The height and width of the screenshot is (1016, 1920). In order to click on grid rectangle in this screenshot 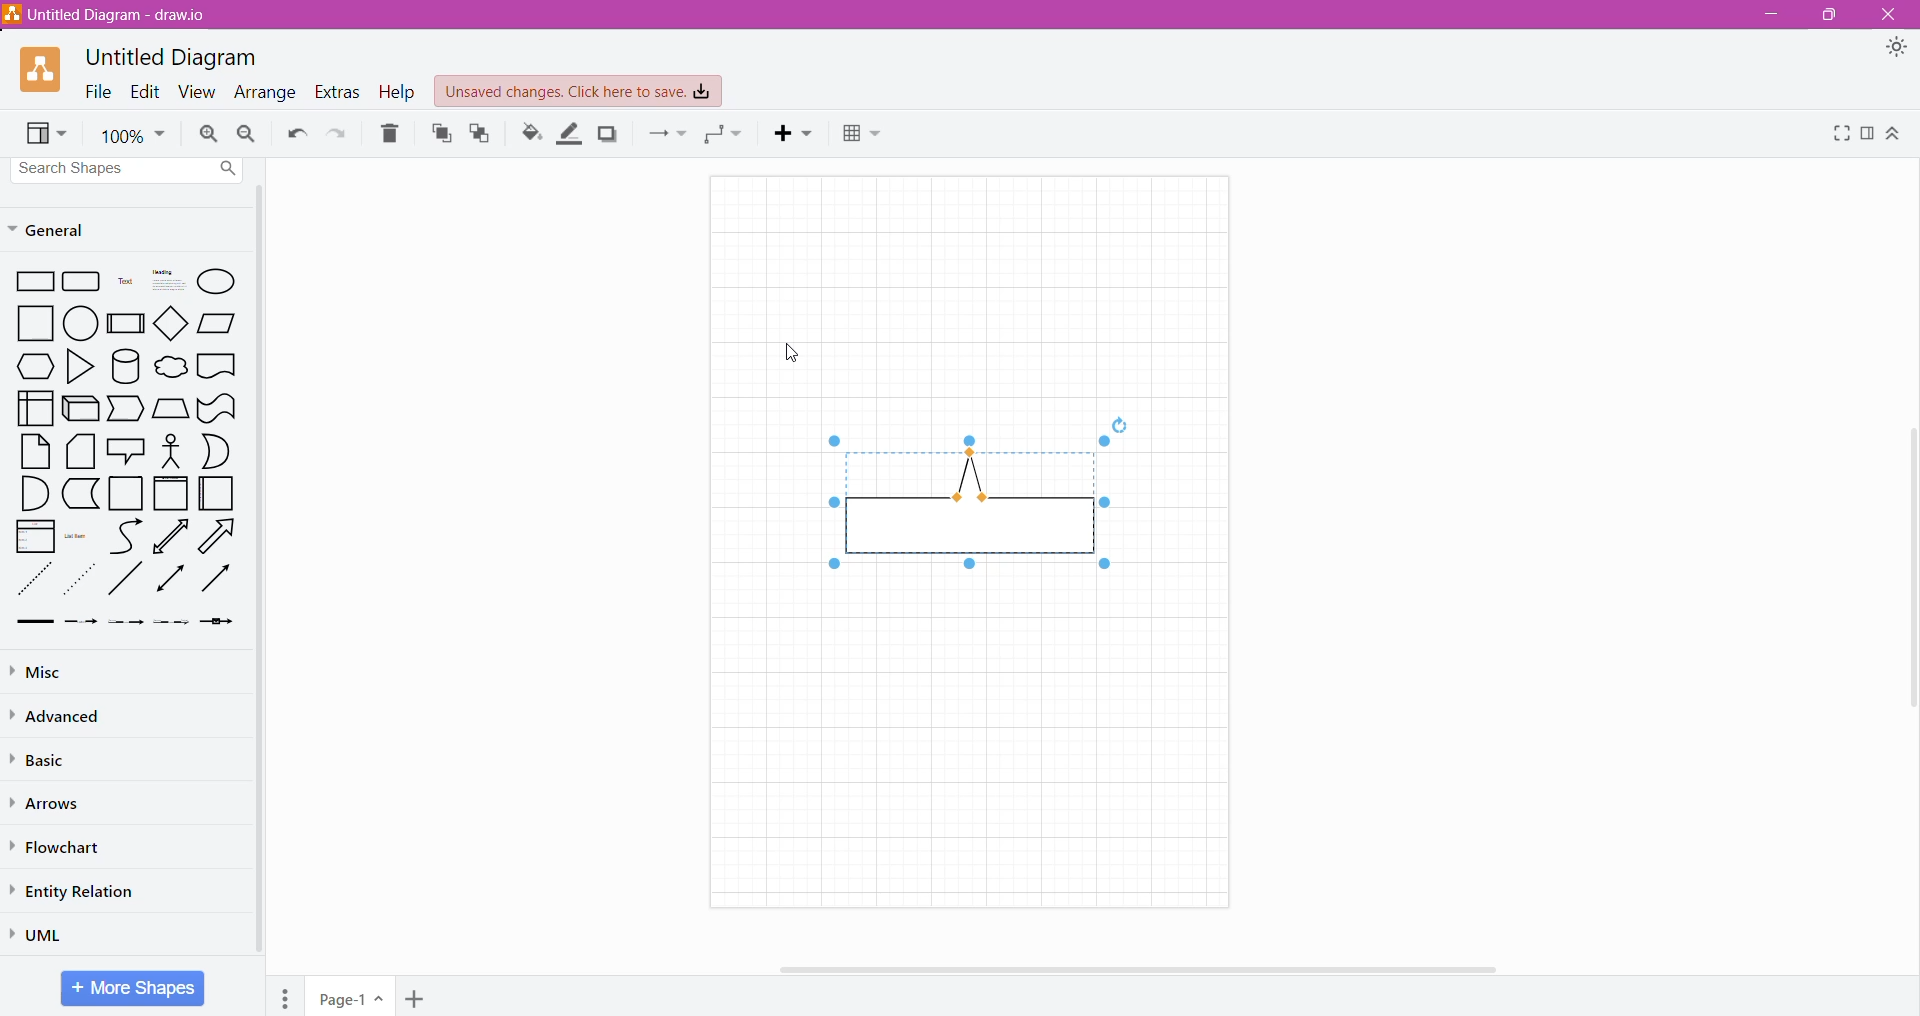, I will do `click(82, 283)`.